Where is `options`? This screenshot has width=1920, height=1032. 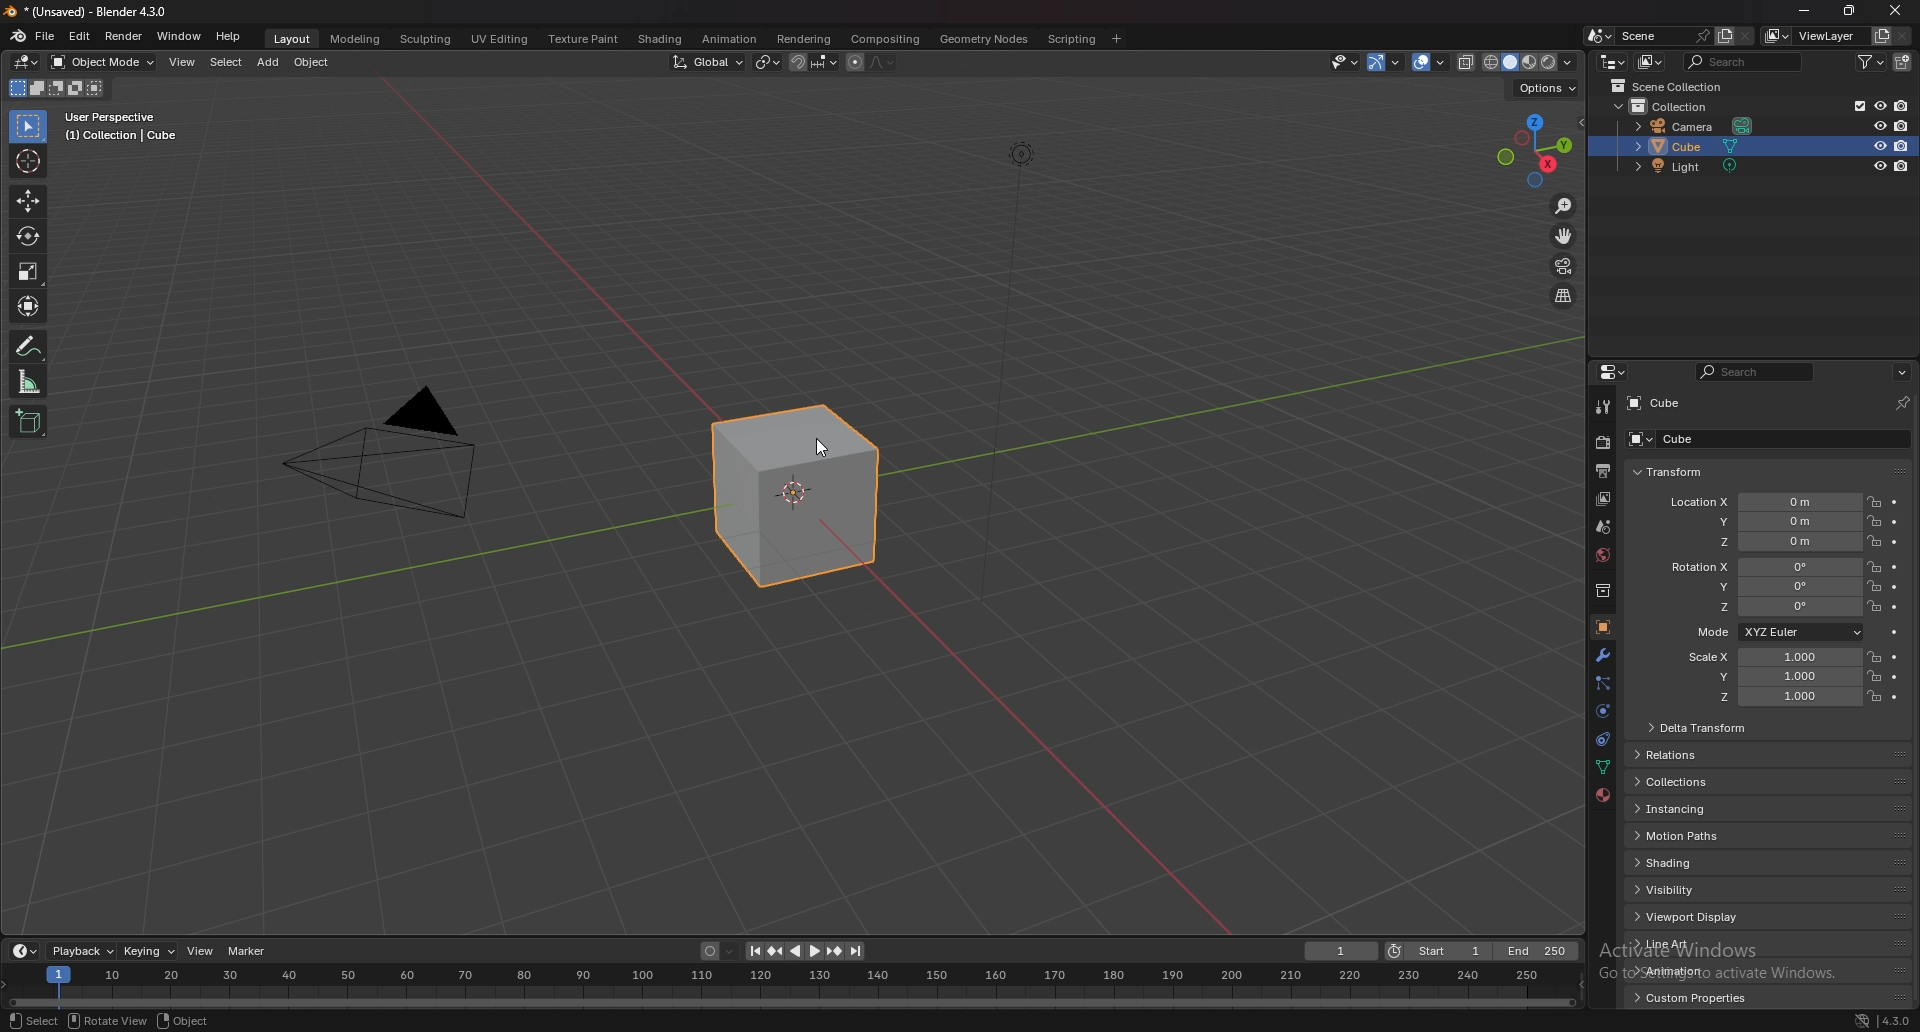
options is located at coordinates (1902, 373).